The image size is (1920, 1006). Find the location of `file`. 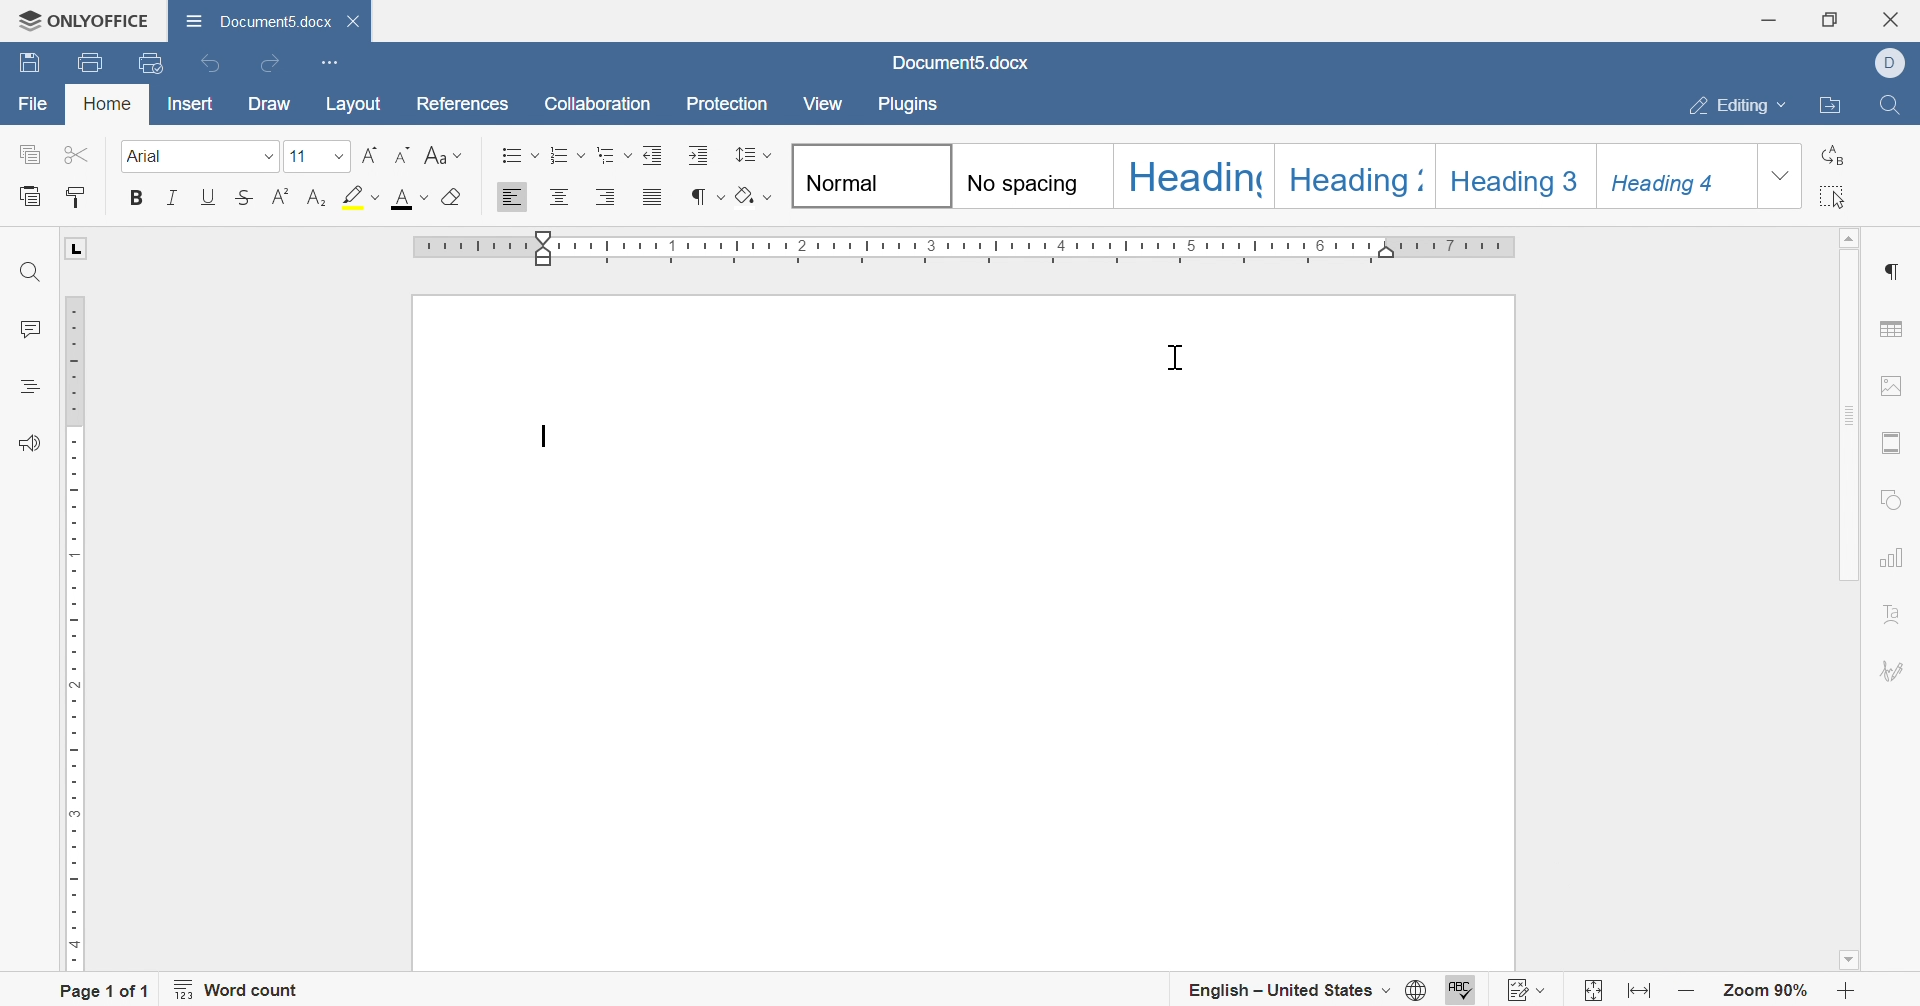

file is located at coordinates (30, 103).